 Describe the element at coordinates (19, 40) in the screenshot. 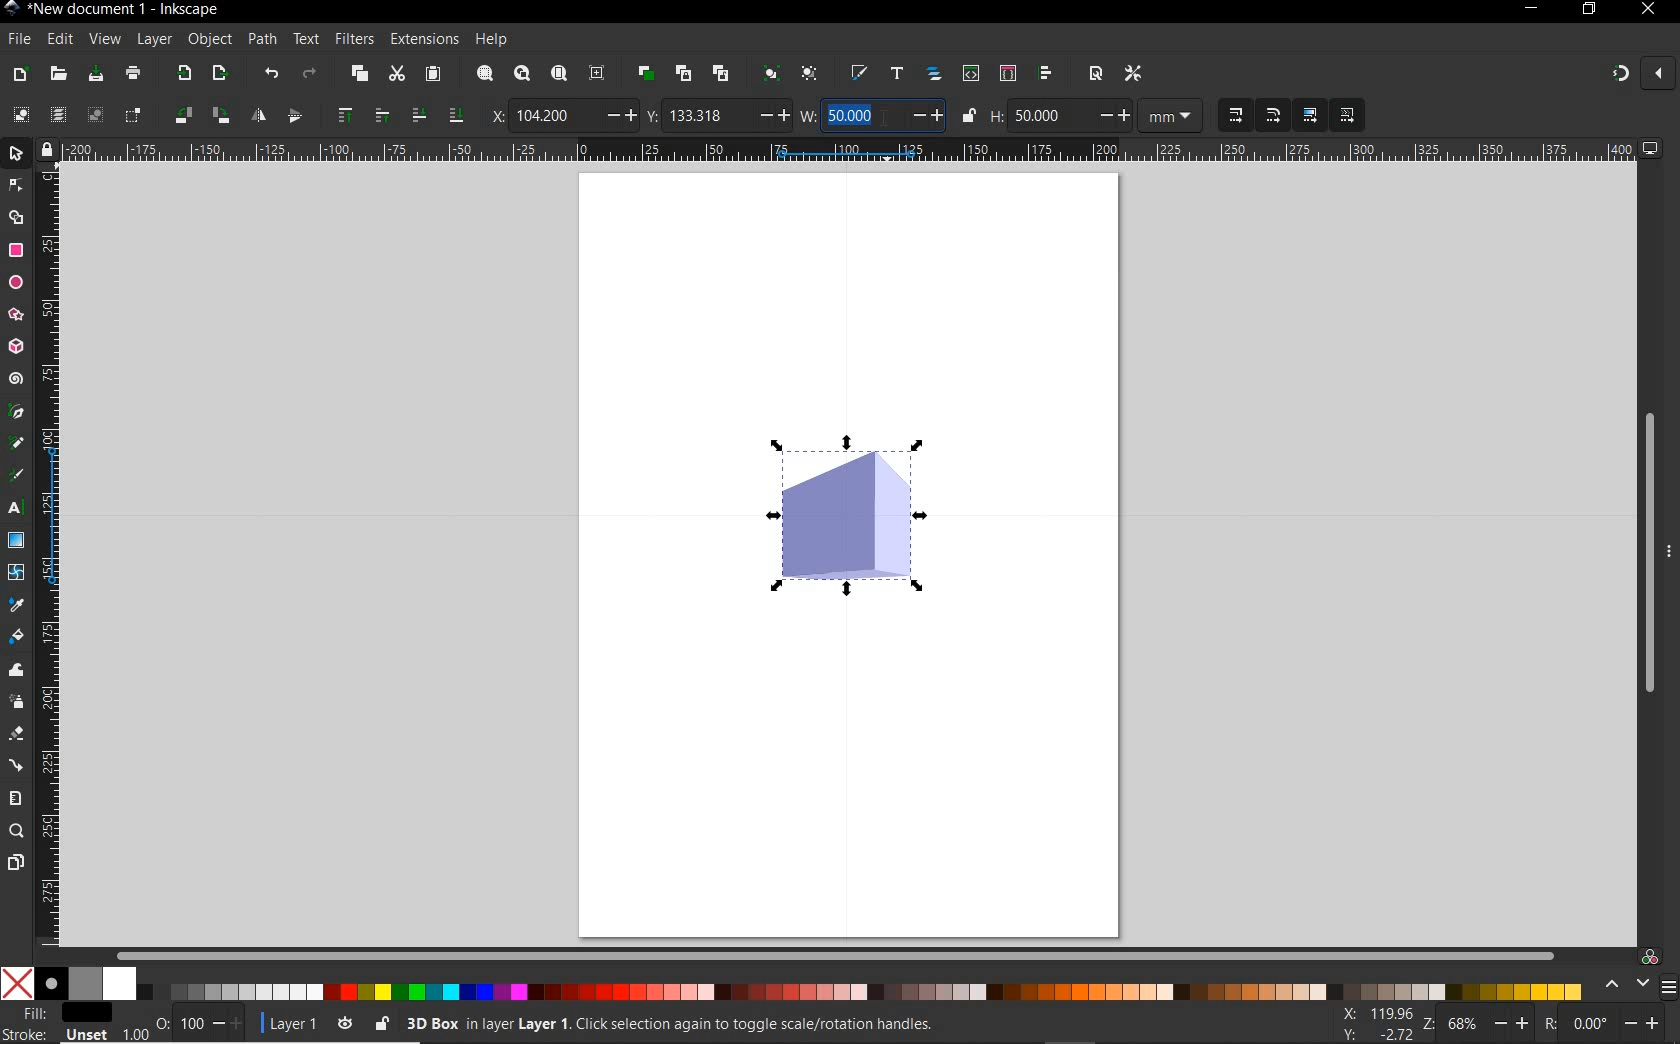

I see `file` at that location.